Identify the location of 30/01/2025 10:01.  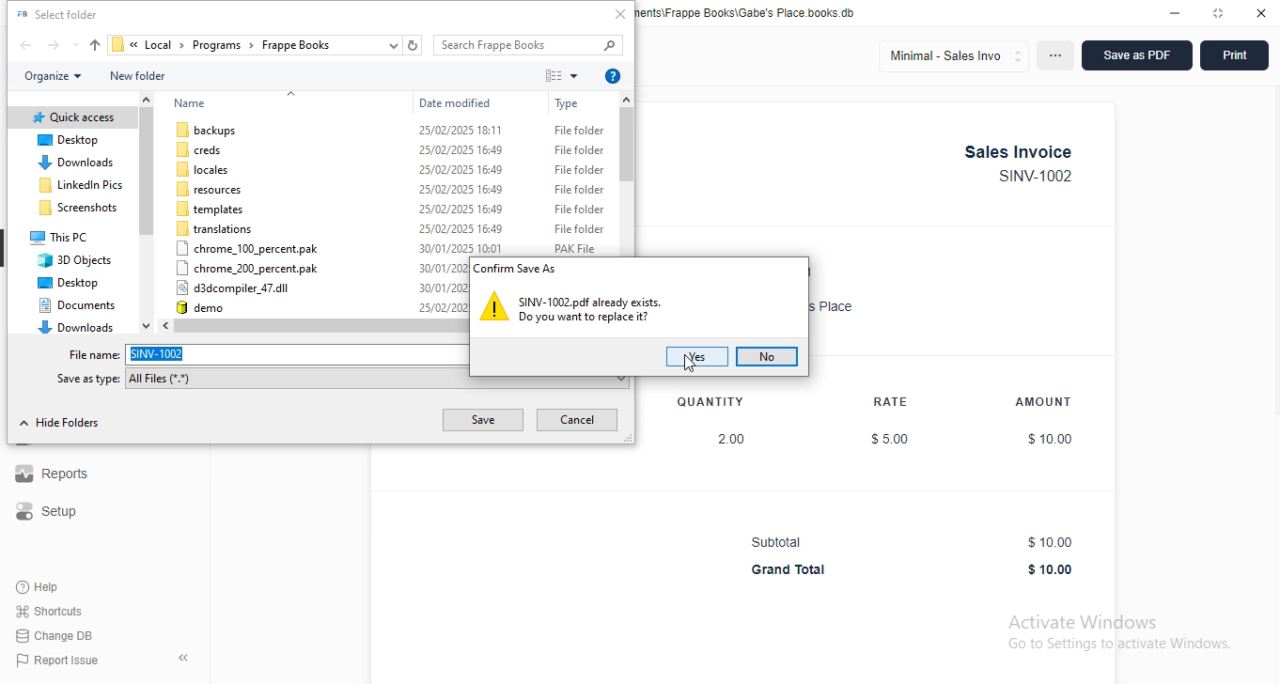
(460, 248).